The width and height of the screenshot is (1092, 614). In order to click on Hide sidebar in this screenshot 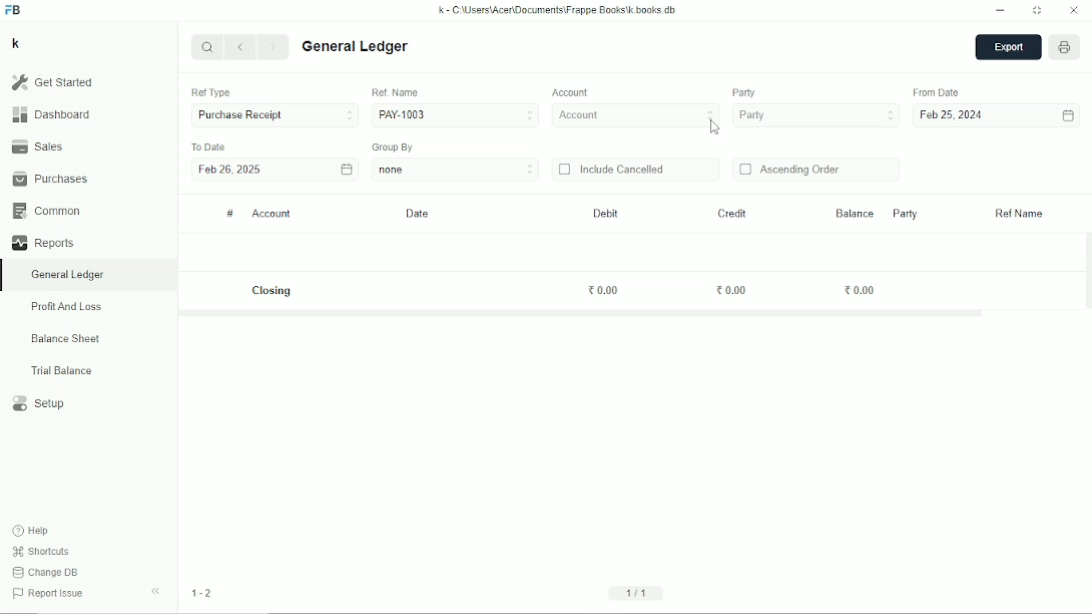, I will do `click(156, 592)`.